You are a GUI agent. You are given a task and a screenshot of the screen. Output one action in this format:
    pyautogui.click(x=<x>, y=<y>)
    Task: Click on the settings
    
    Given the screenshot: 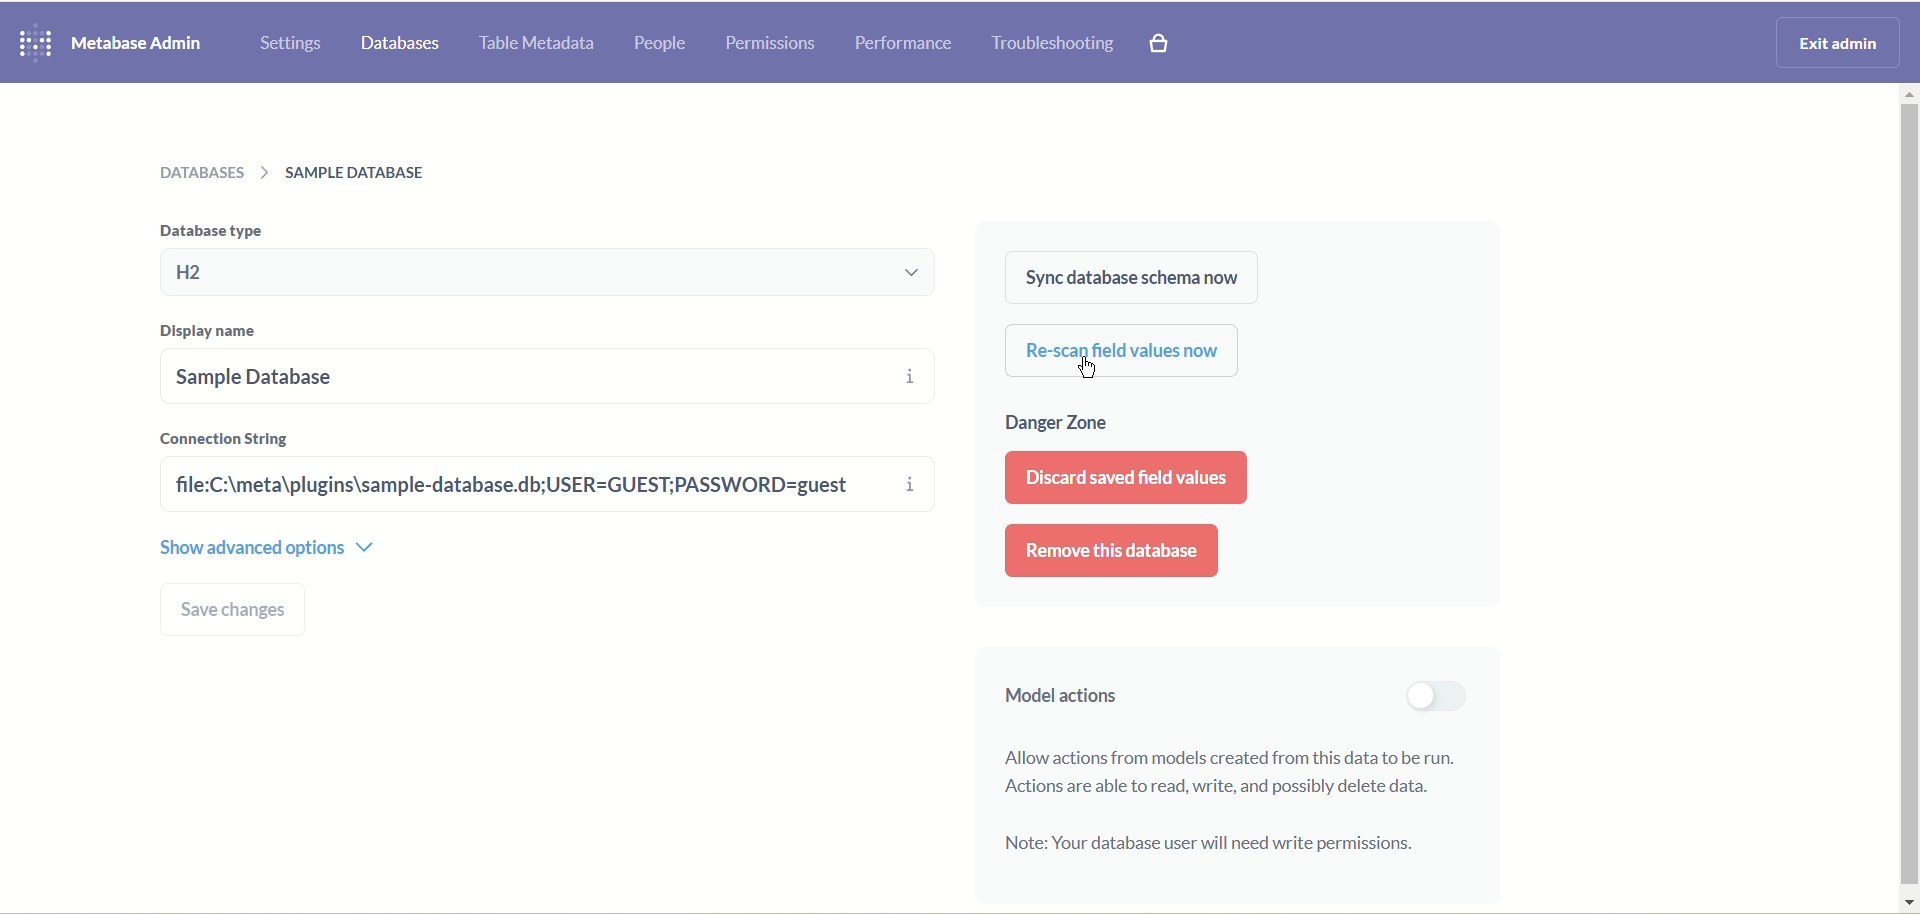 What is the action you would take?
    pyautogui.click(x=292, y=43)
    